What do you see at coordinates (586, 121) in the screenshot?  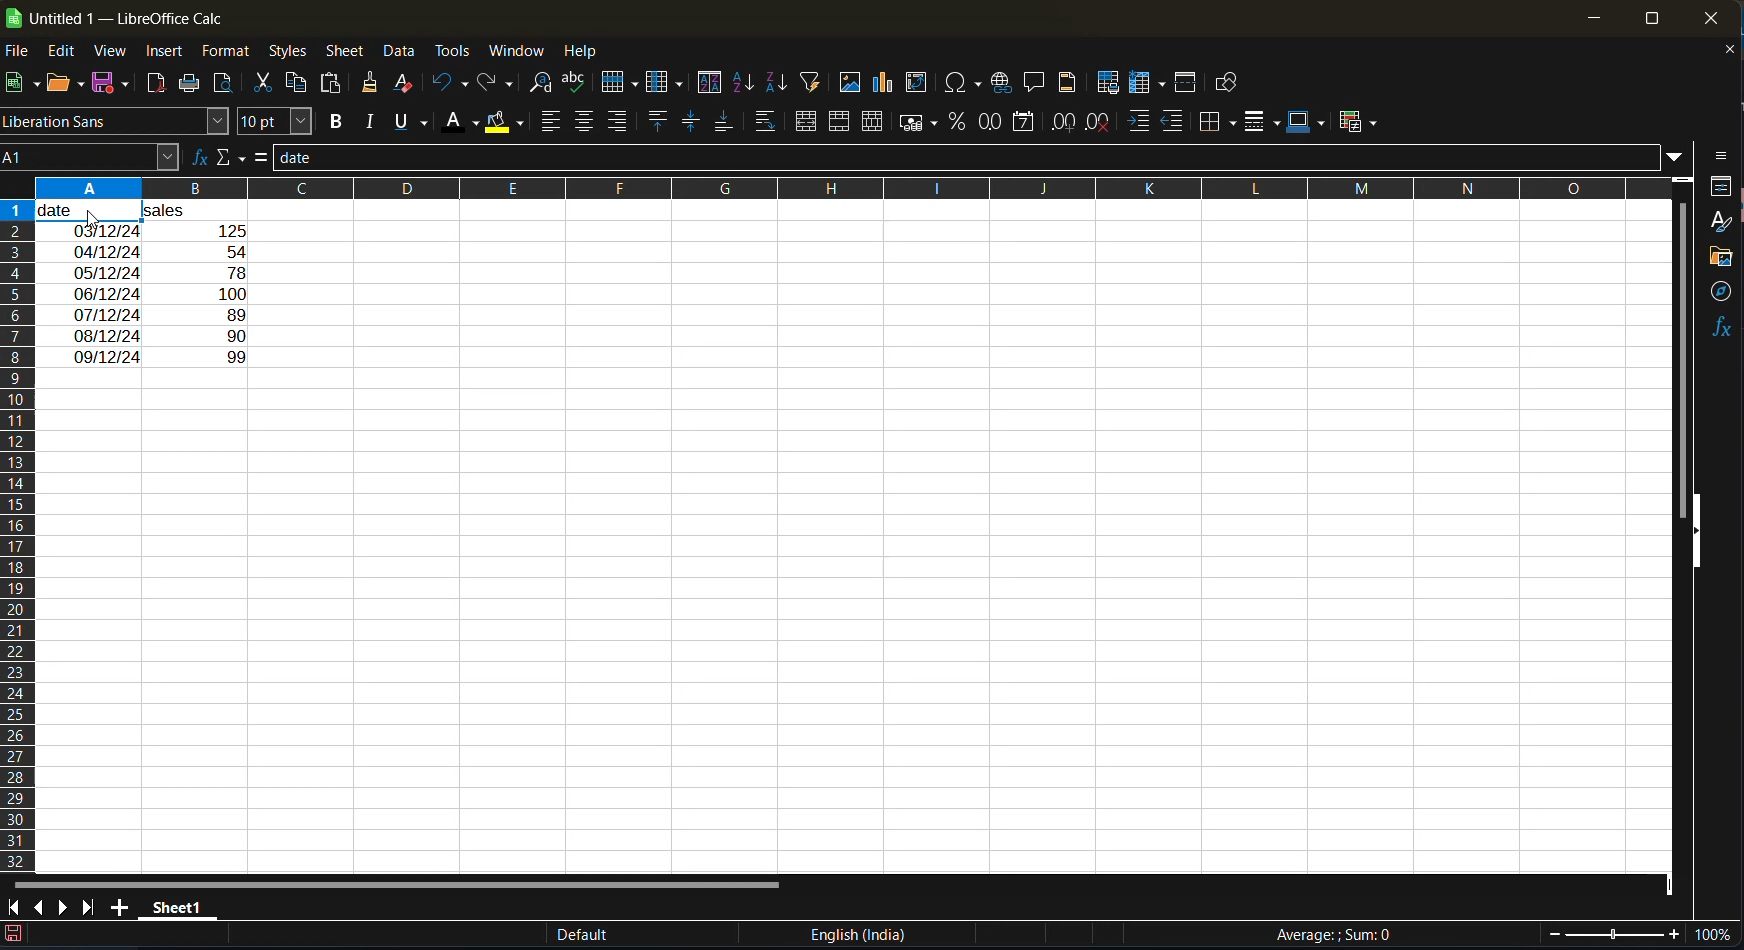 I see `align center` at bounding box center [586, 121].